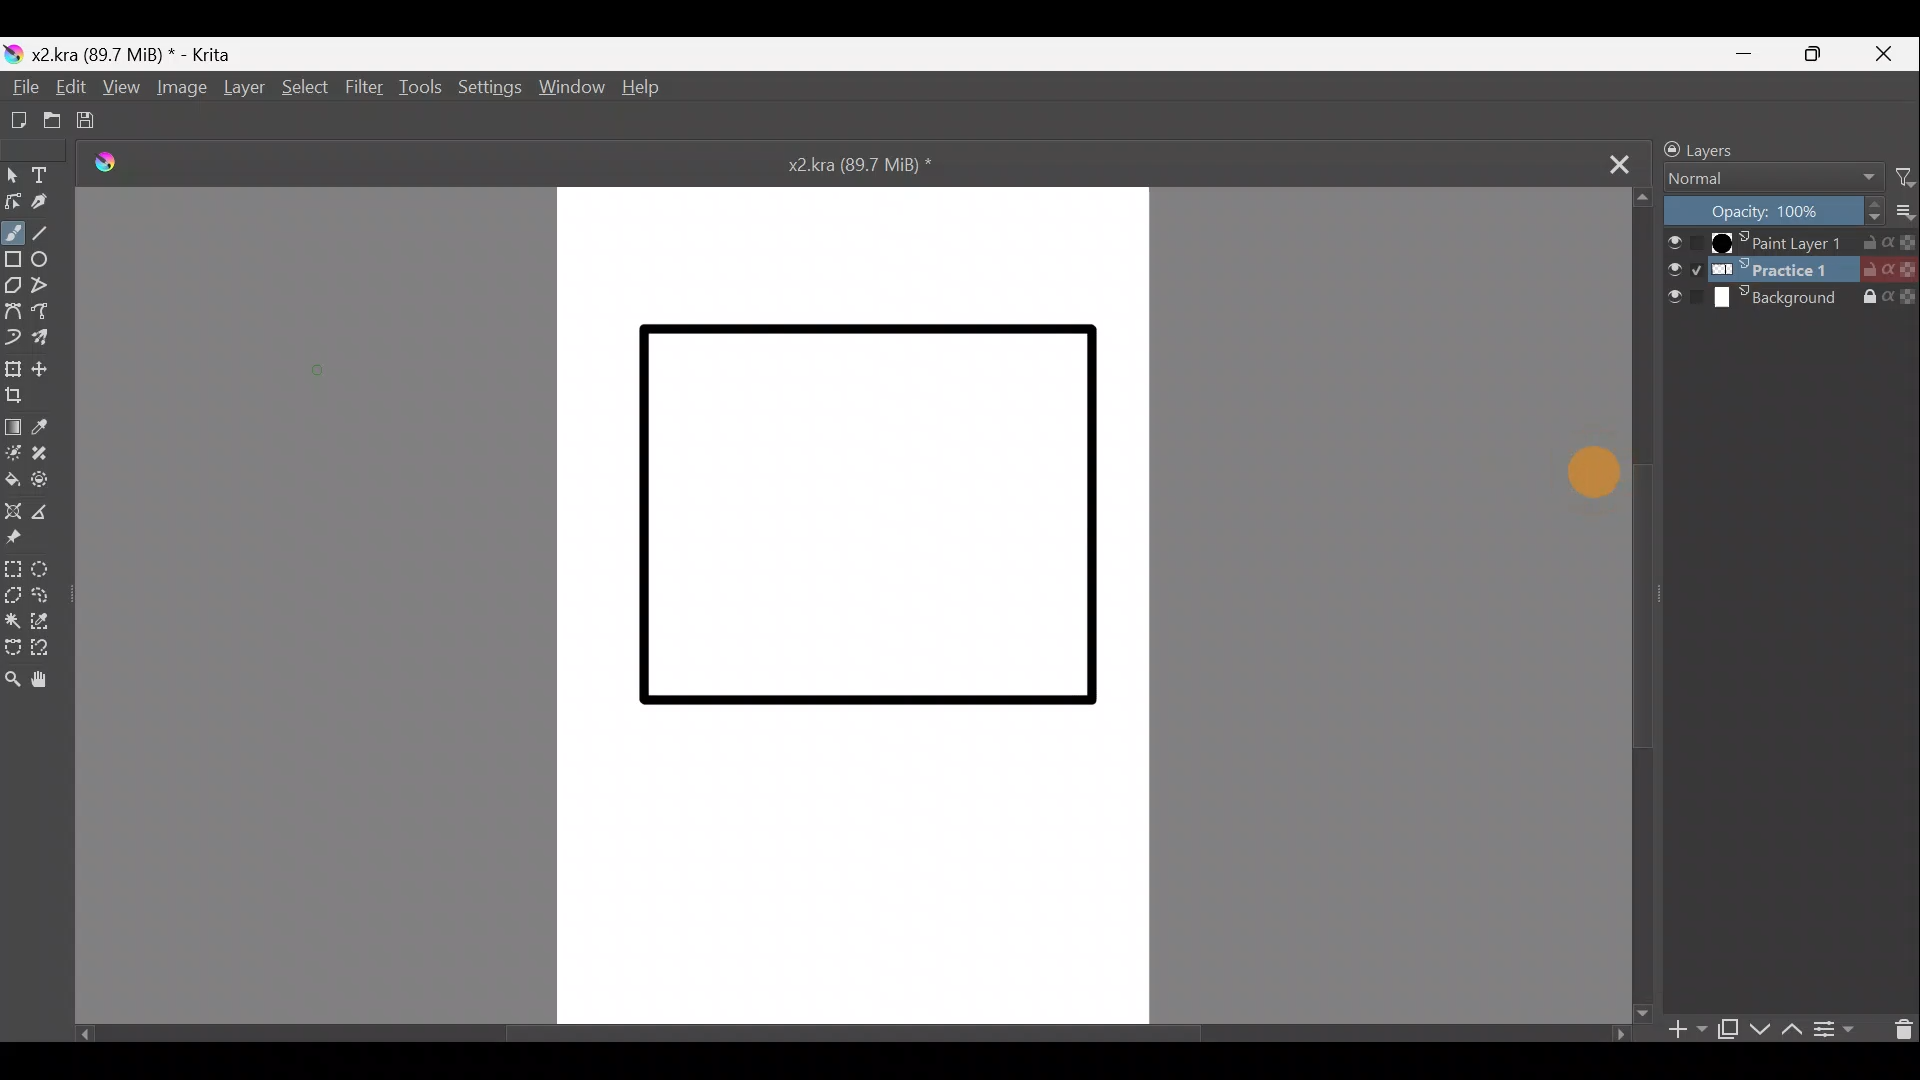 The image size is (1920, 1080). What do you see at coordinates (865, 163) in the screenshot?
I see `x2.kra (89.7 MiB) *` at bounding box center [865, 163].